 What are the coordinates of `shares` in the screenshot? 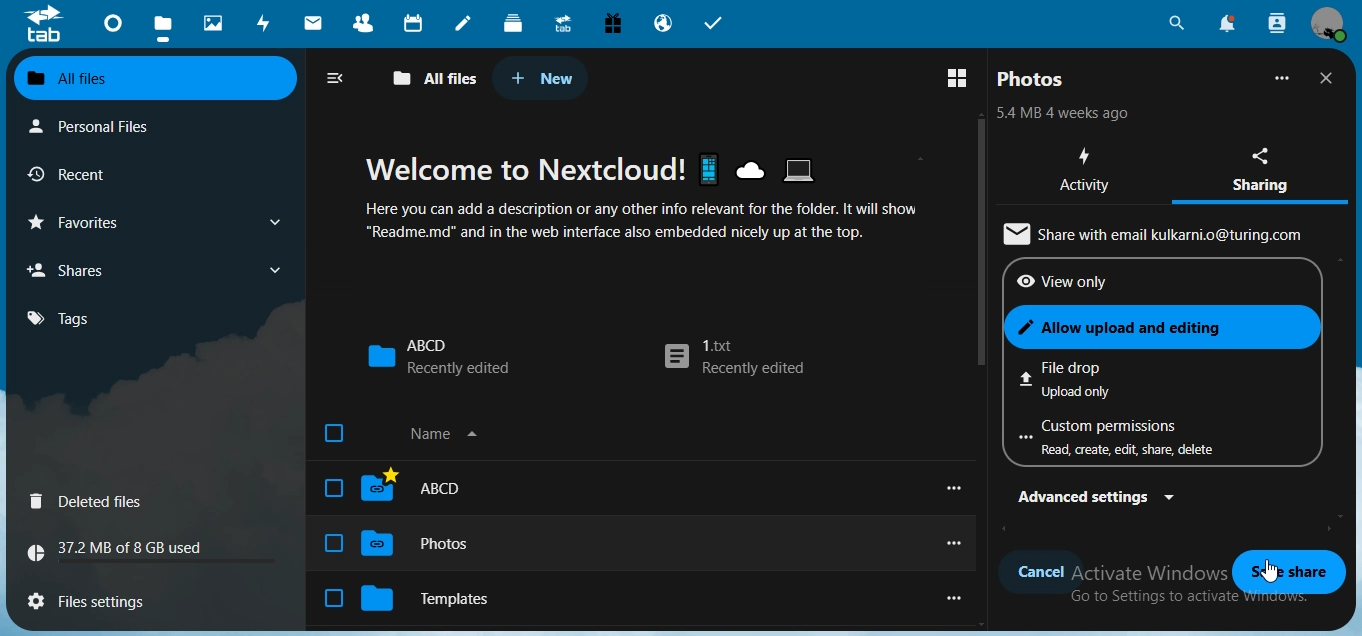 It's located at (94, 269).